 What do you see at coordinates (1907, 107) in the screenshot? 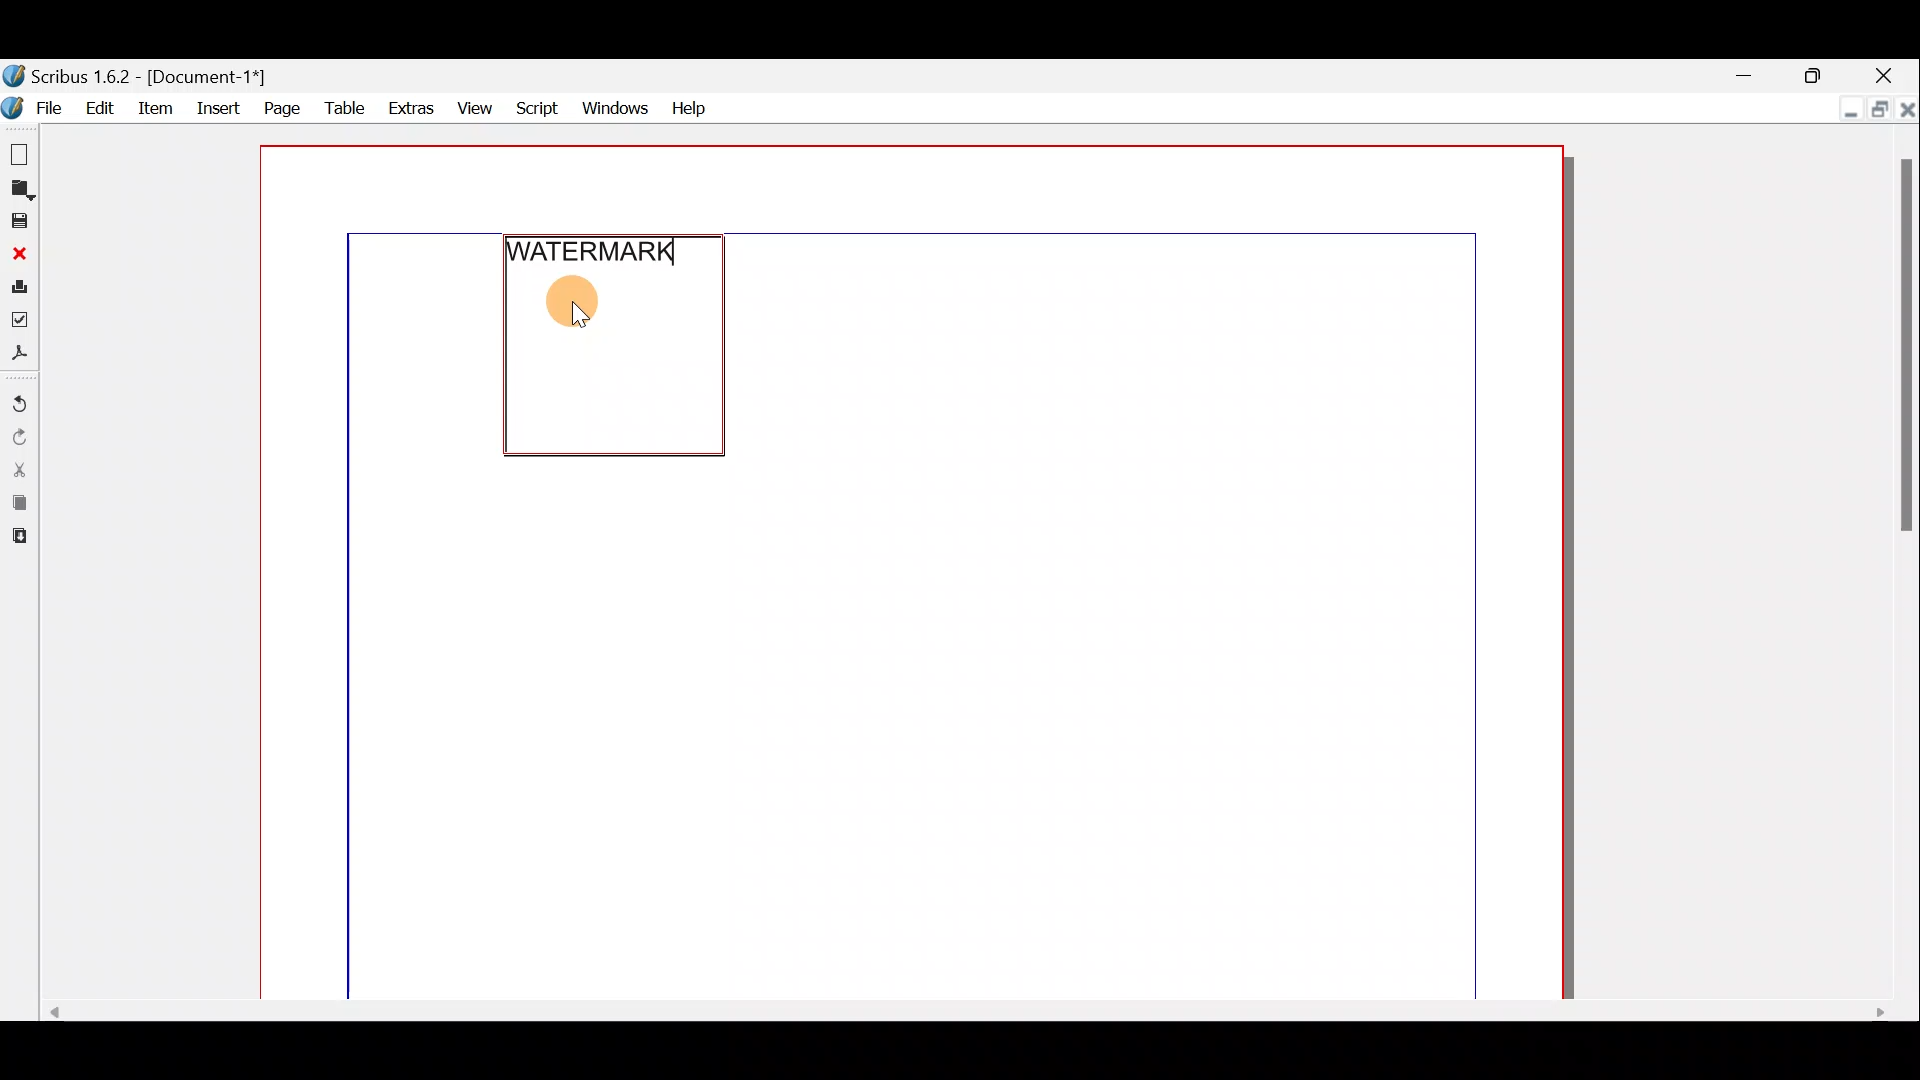
I see `Close` at bounding box center [1907, 107].